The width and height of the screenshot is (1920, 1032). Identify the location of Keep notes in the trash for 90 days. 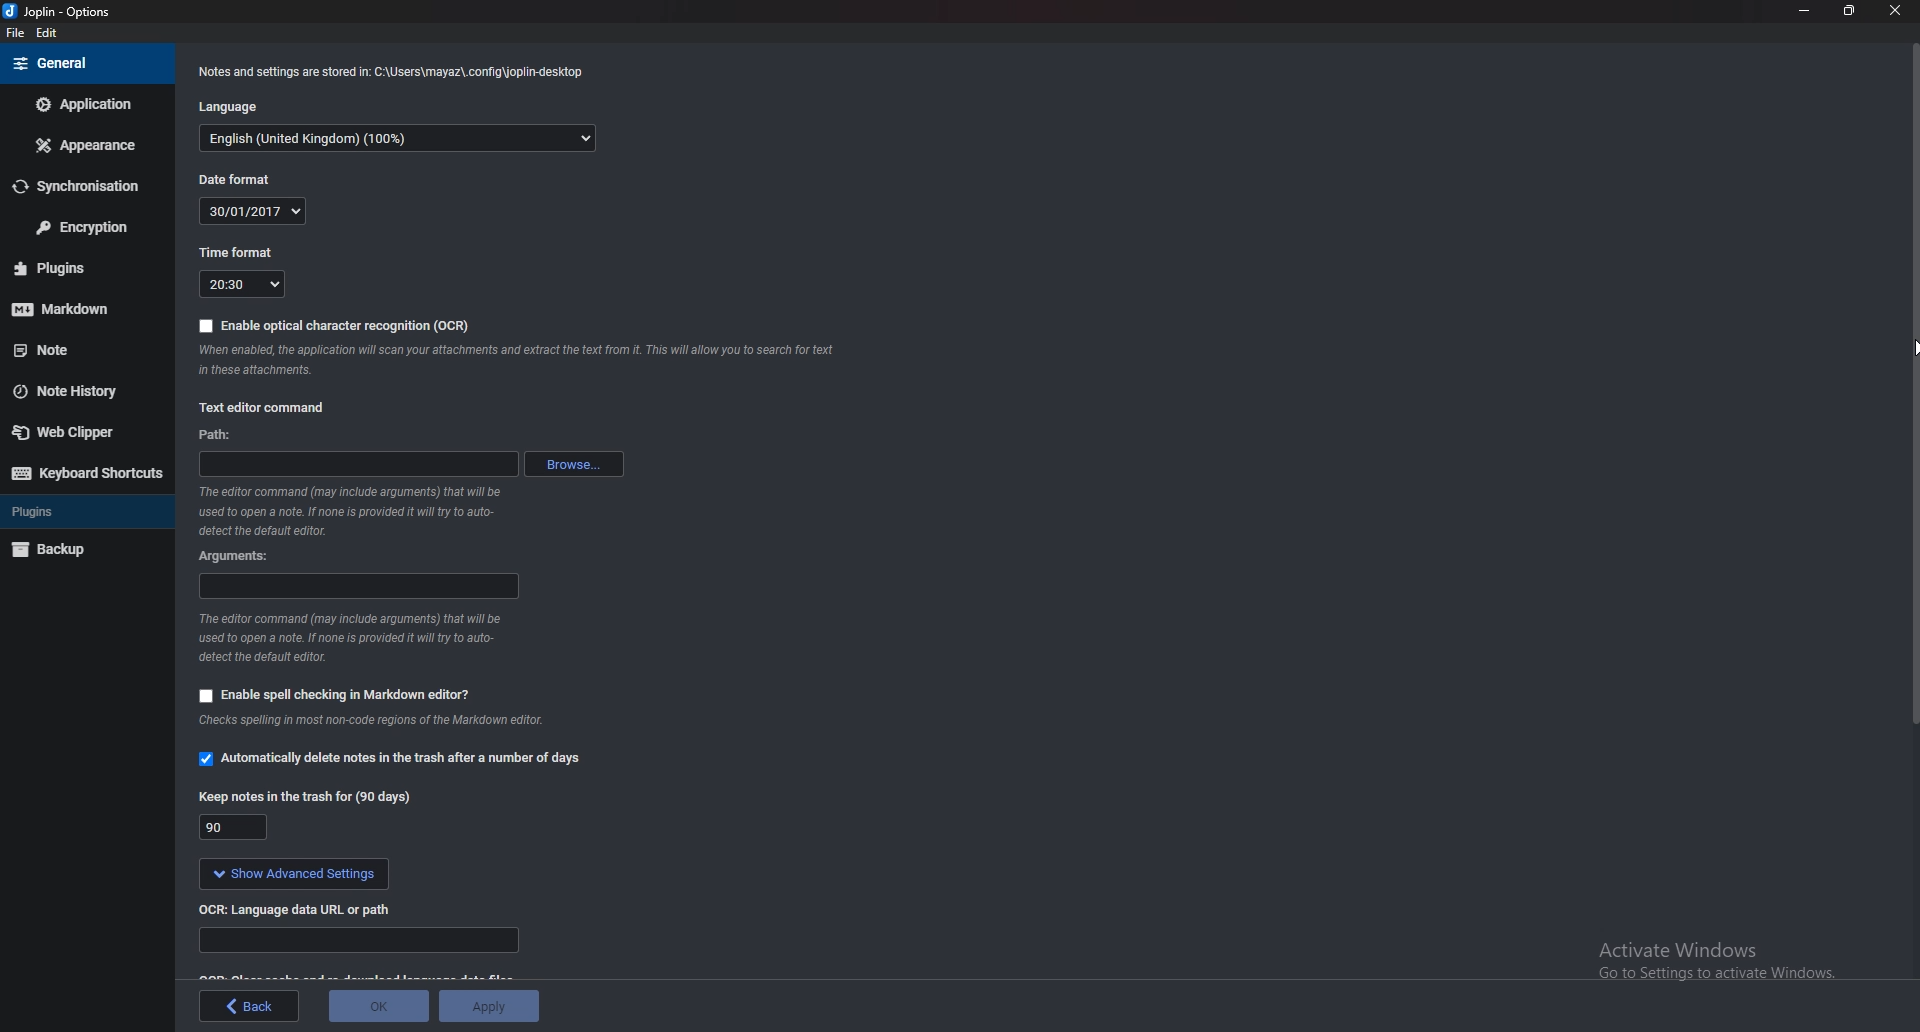
(307, 796).